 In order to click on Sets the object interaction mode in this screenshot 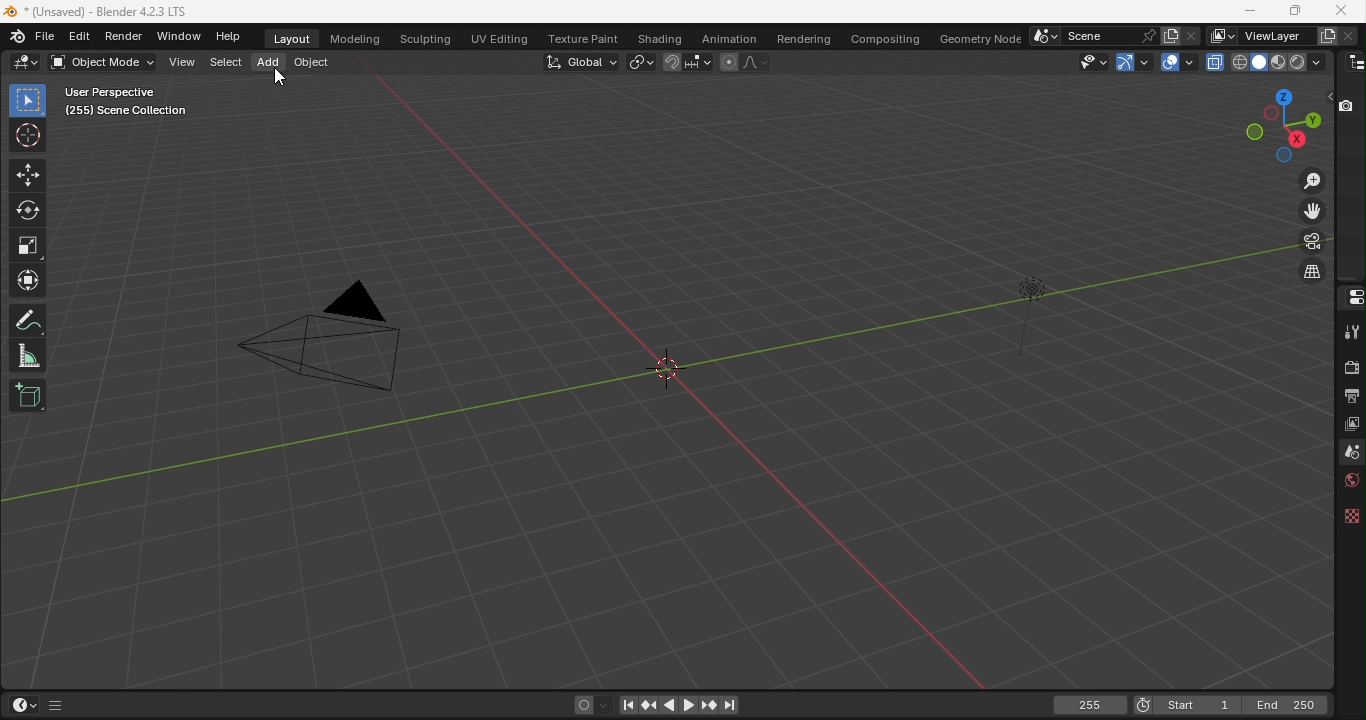, I will do `click(100, 62)`.